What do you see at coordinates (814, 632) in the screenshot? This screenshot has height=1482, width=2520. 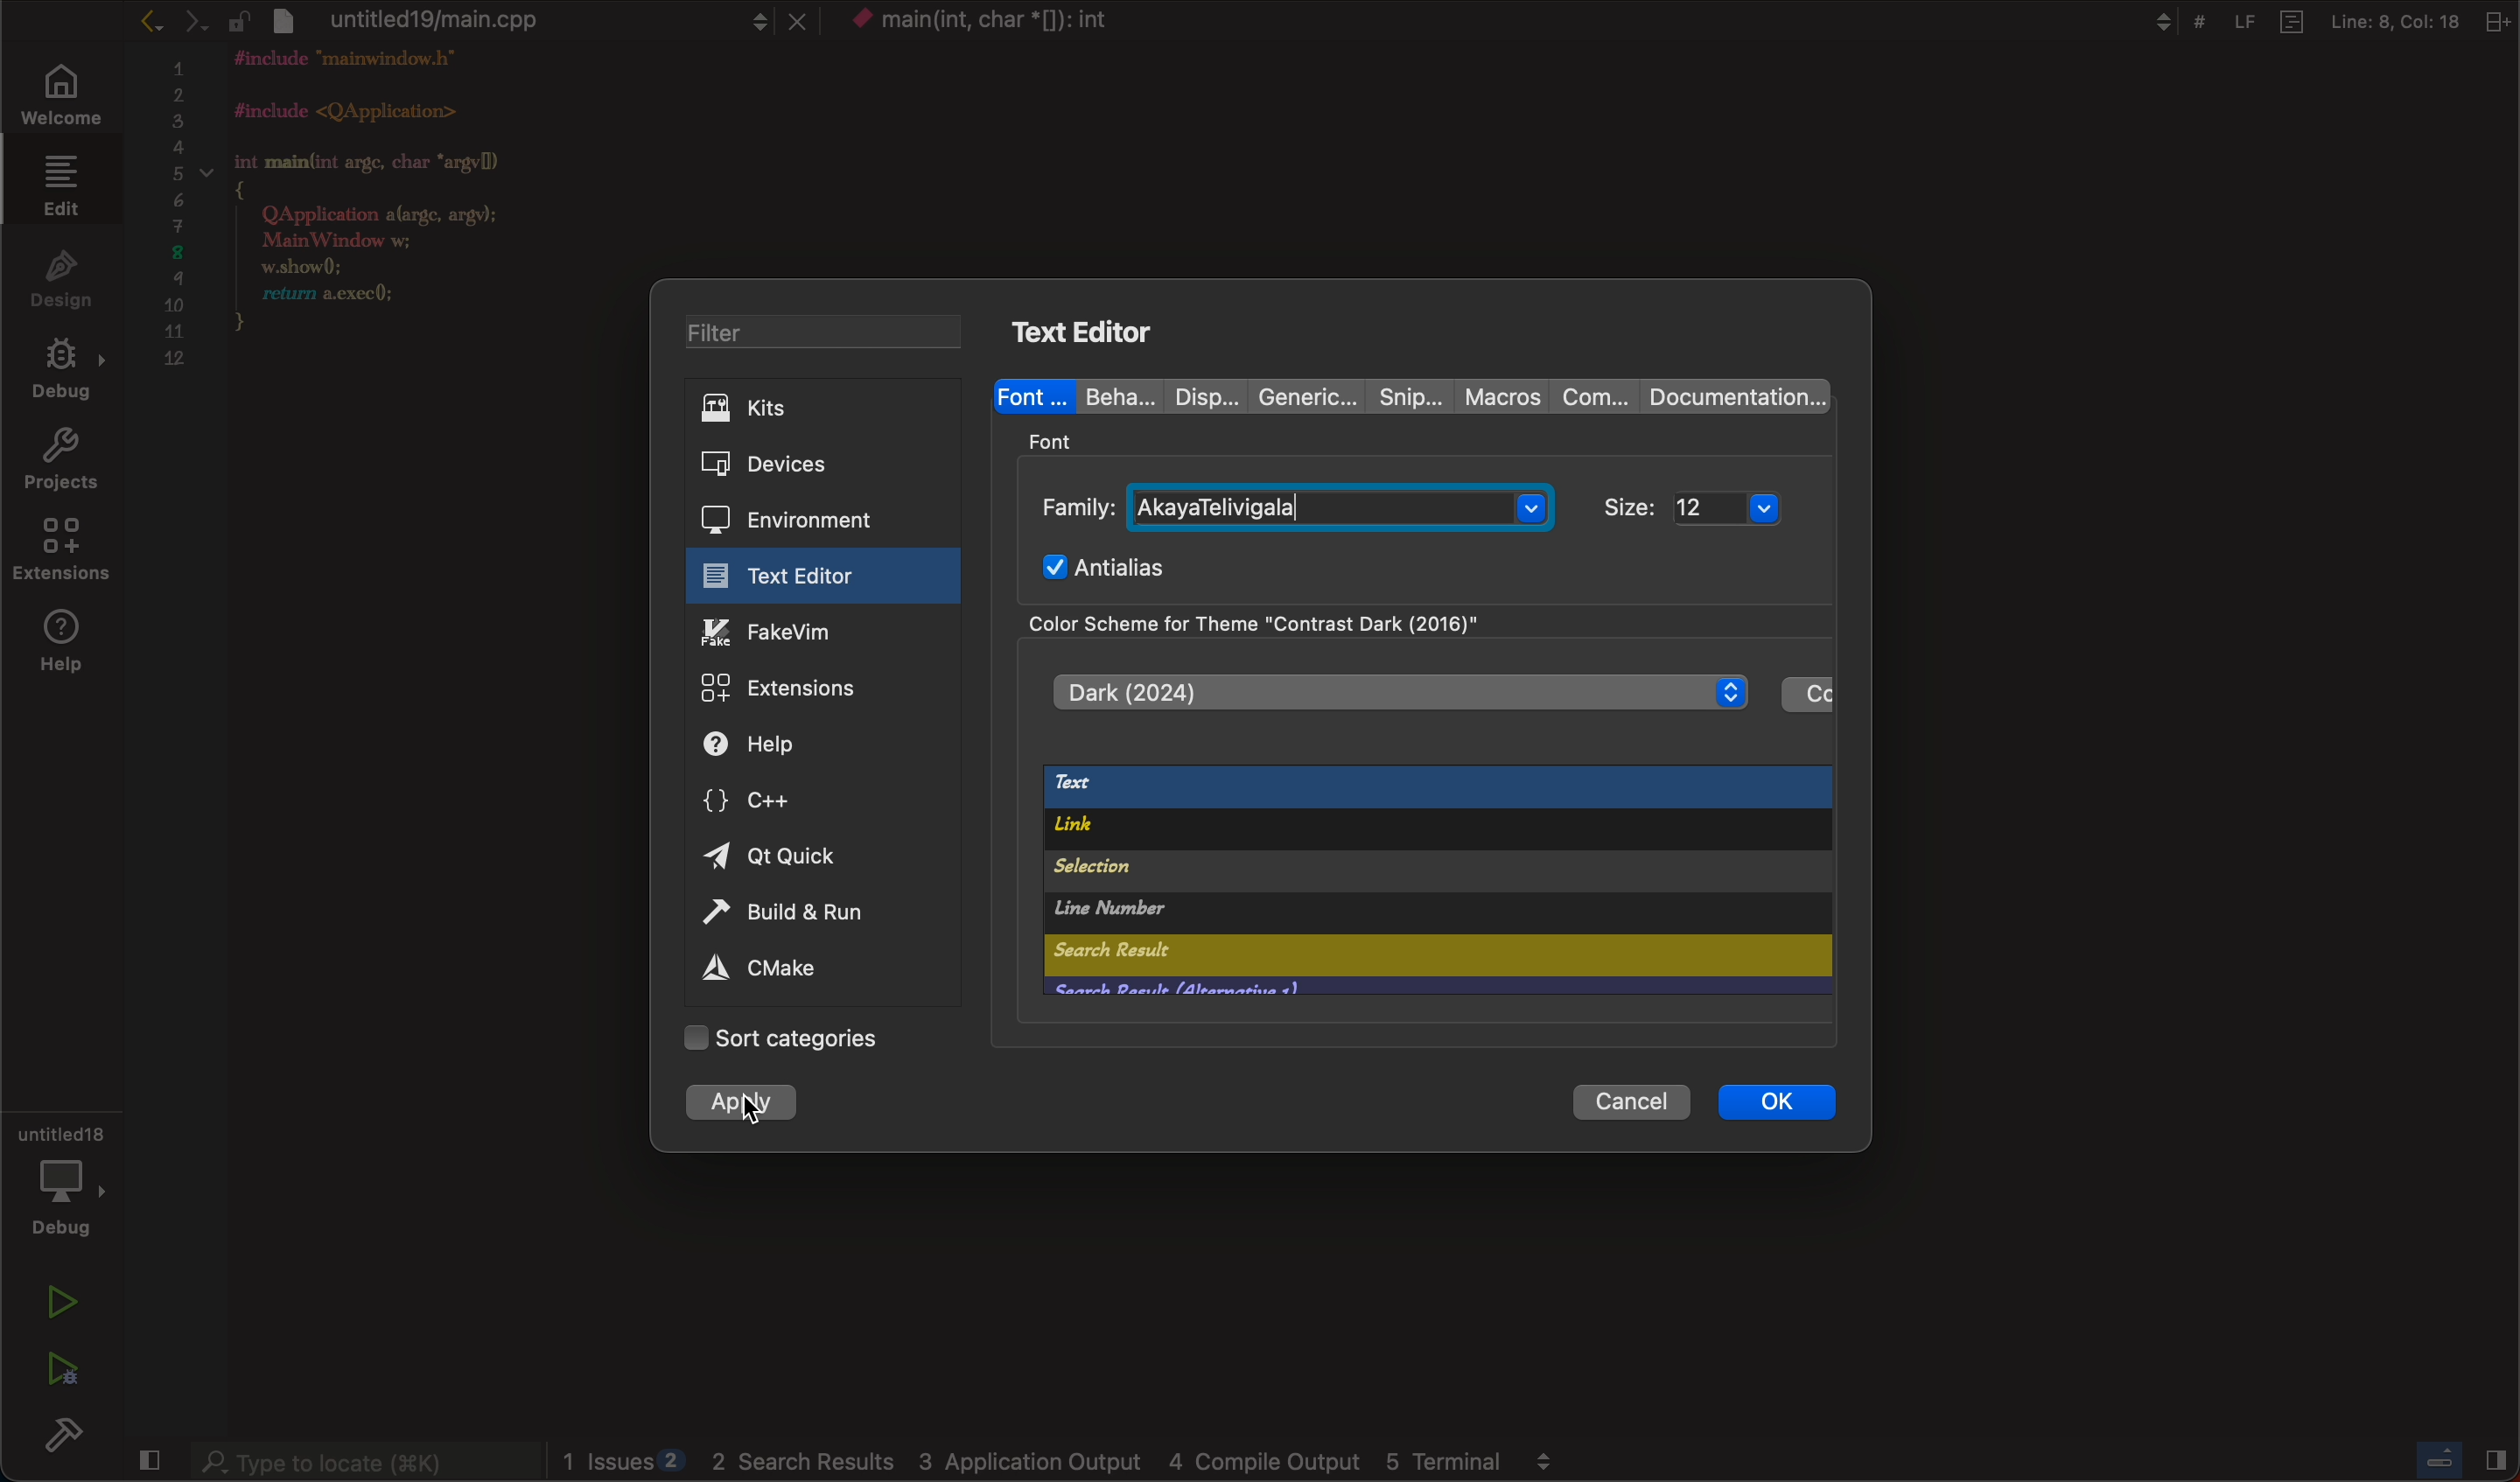 I see `fakevim` at bounding box center [814, 632].